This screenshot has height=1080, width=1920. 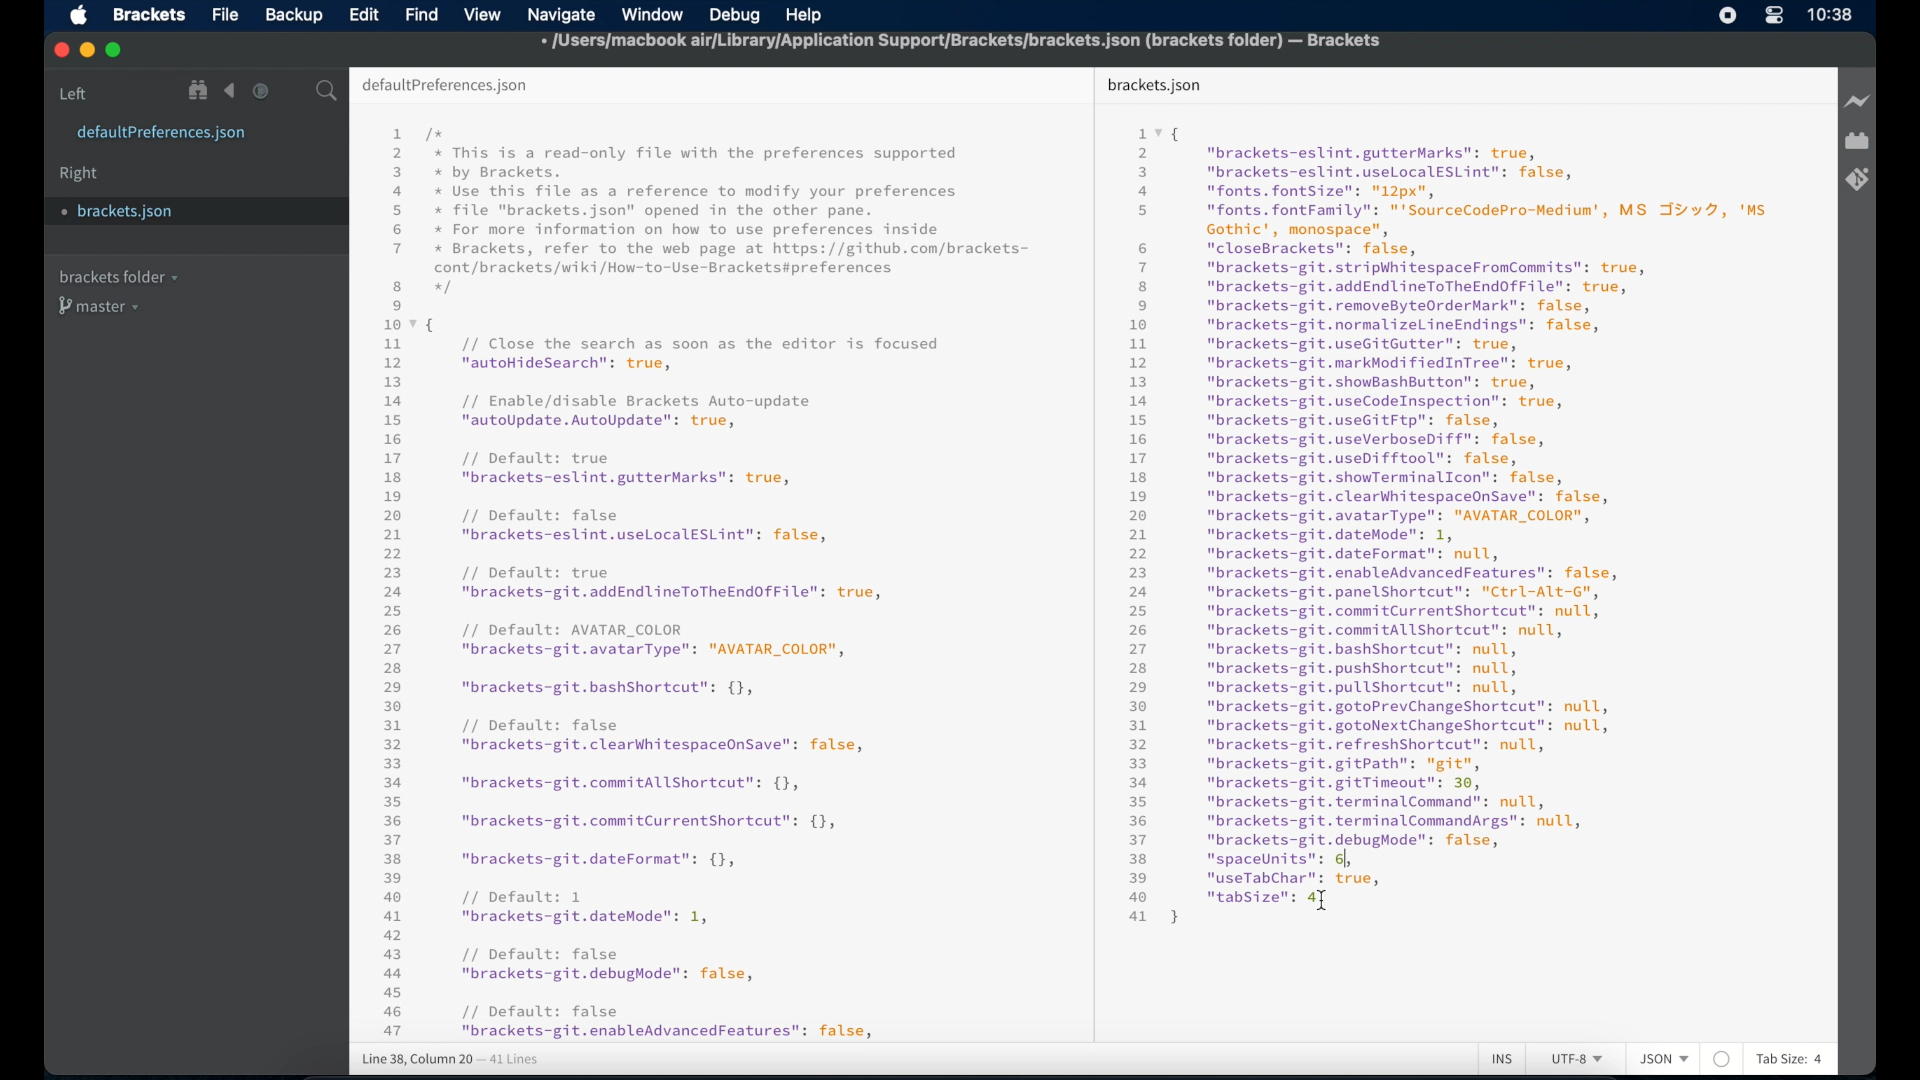 I want to click on brackets.json, so click(x=127, y=212).